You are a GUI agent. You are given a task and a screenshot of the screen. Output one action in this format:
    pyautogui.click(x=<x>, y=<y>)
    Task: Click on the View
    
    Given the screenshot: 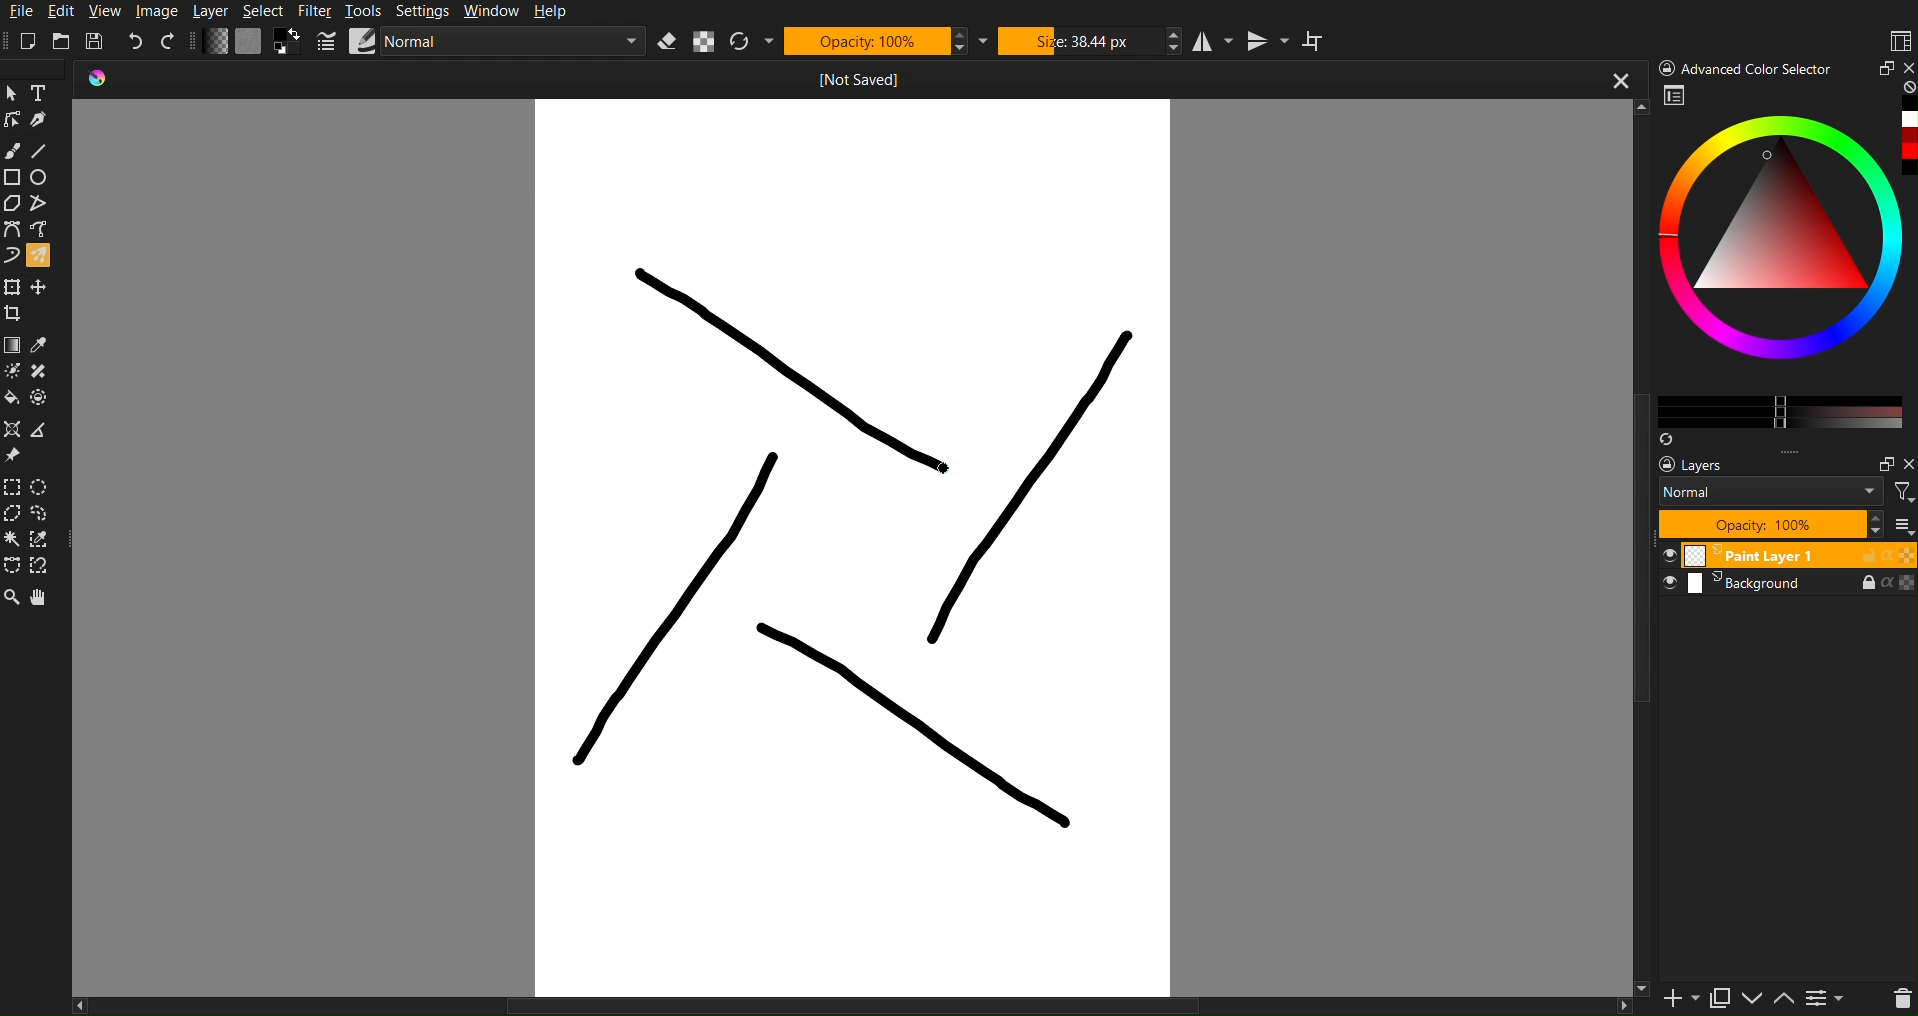 What is the action you would take?
    pyautogui.click(x=107, y=11)
    